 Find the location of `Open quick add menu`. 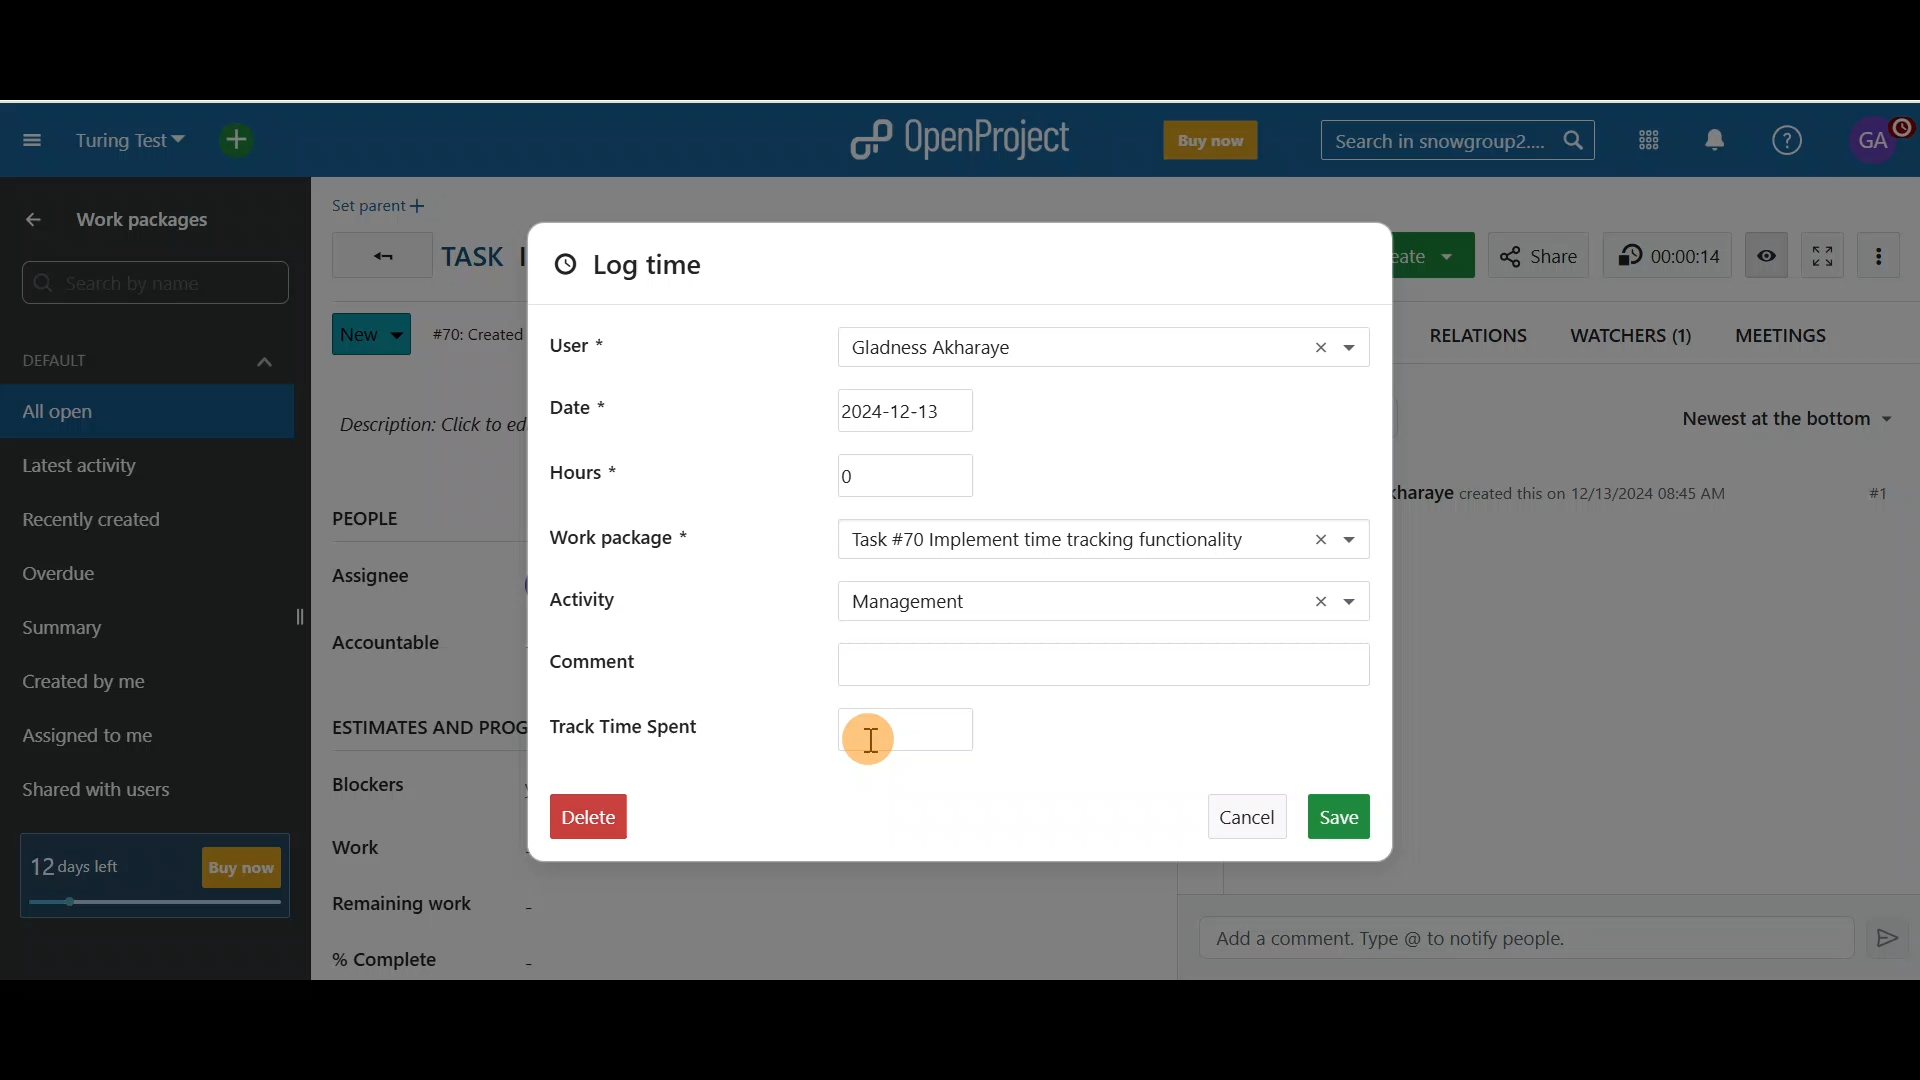

Open quick add menu is located at coordinates (246, 140).